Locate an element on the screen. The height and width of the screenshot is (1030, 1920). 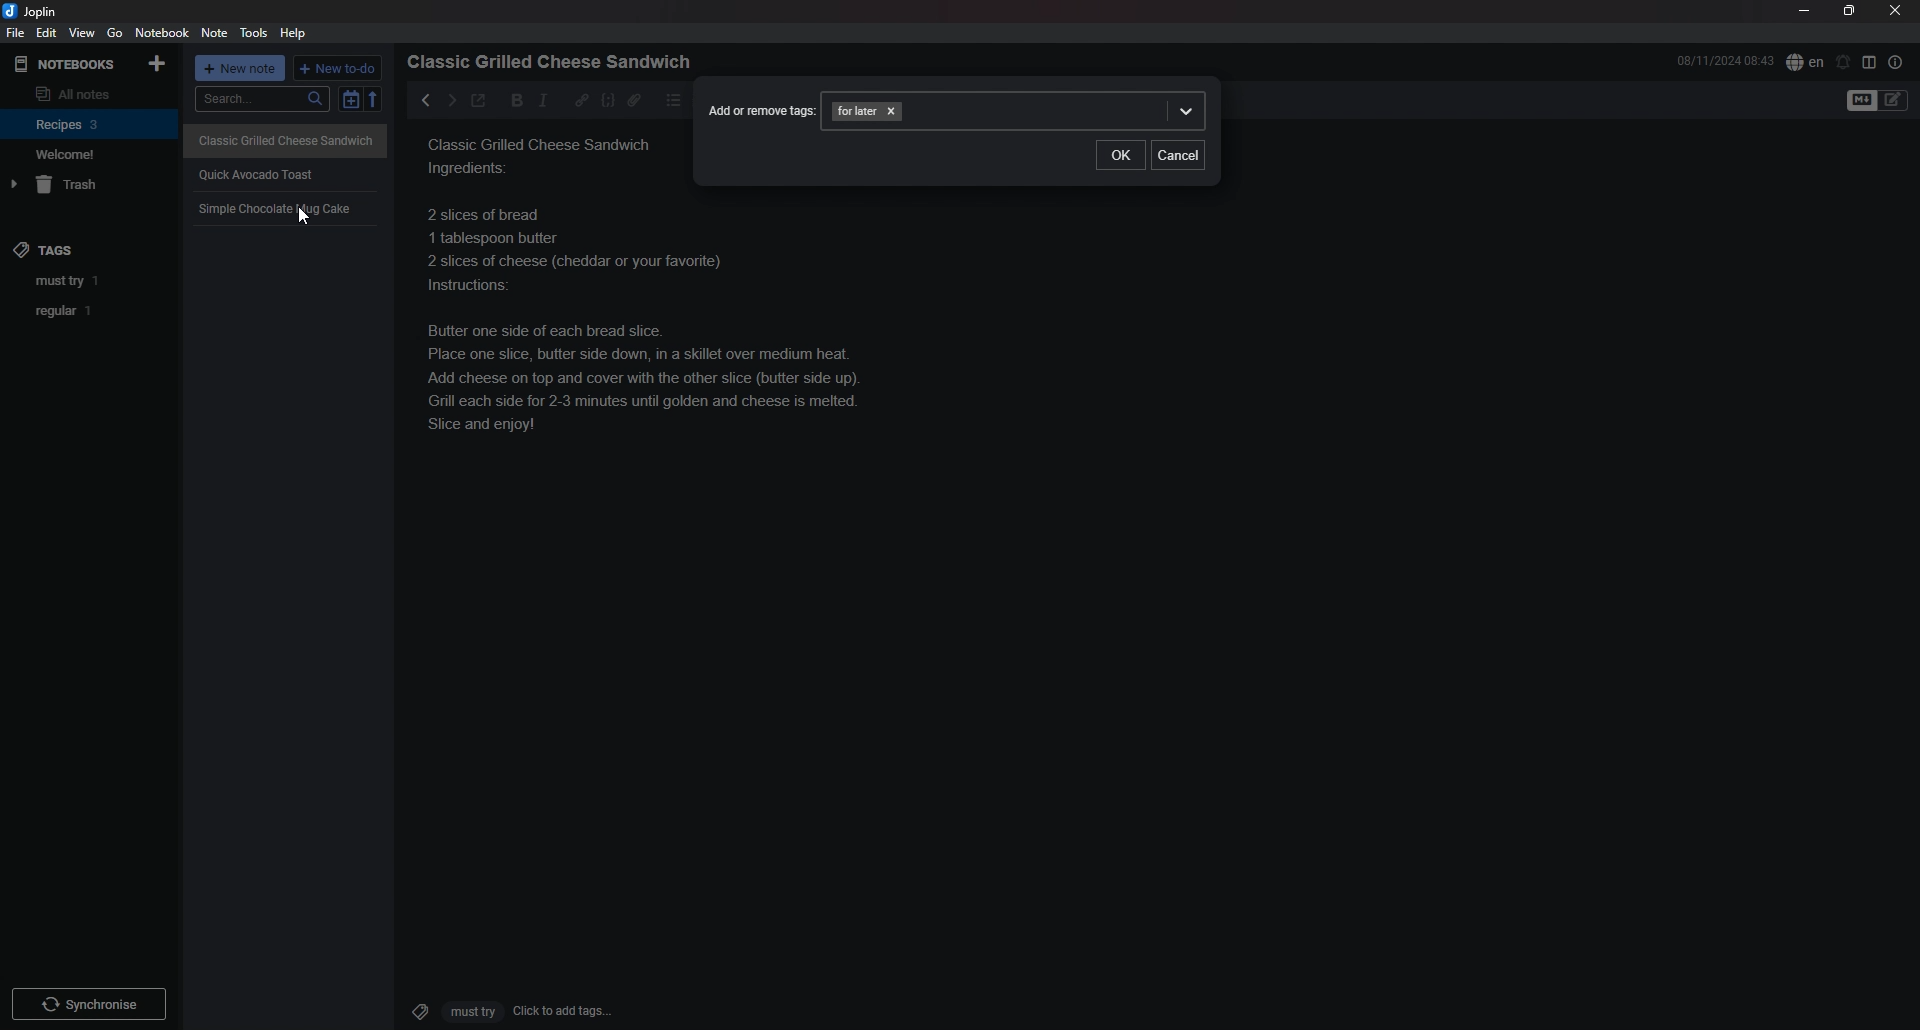
Help is located at coordinates (295, 32).